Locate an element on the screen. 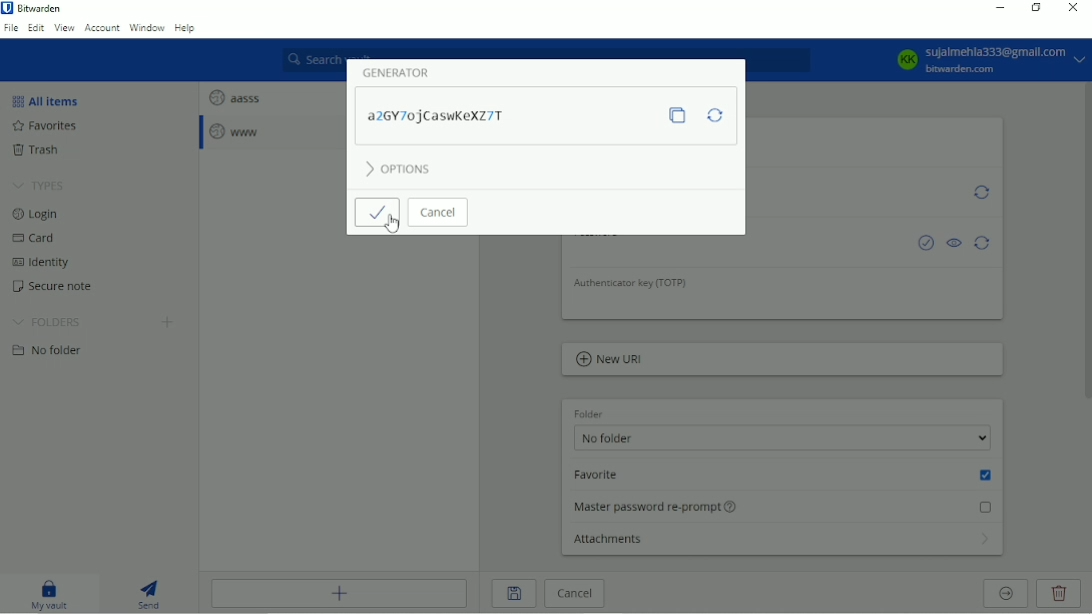 Image resolution: width=1092 pixels, height=614 pixels. File is located at coordinates (11, 28).